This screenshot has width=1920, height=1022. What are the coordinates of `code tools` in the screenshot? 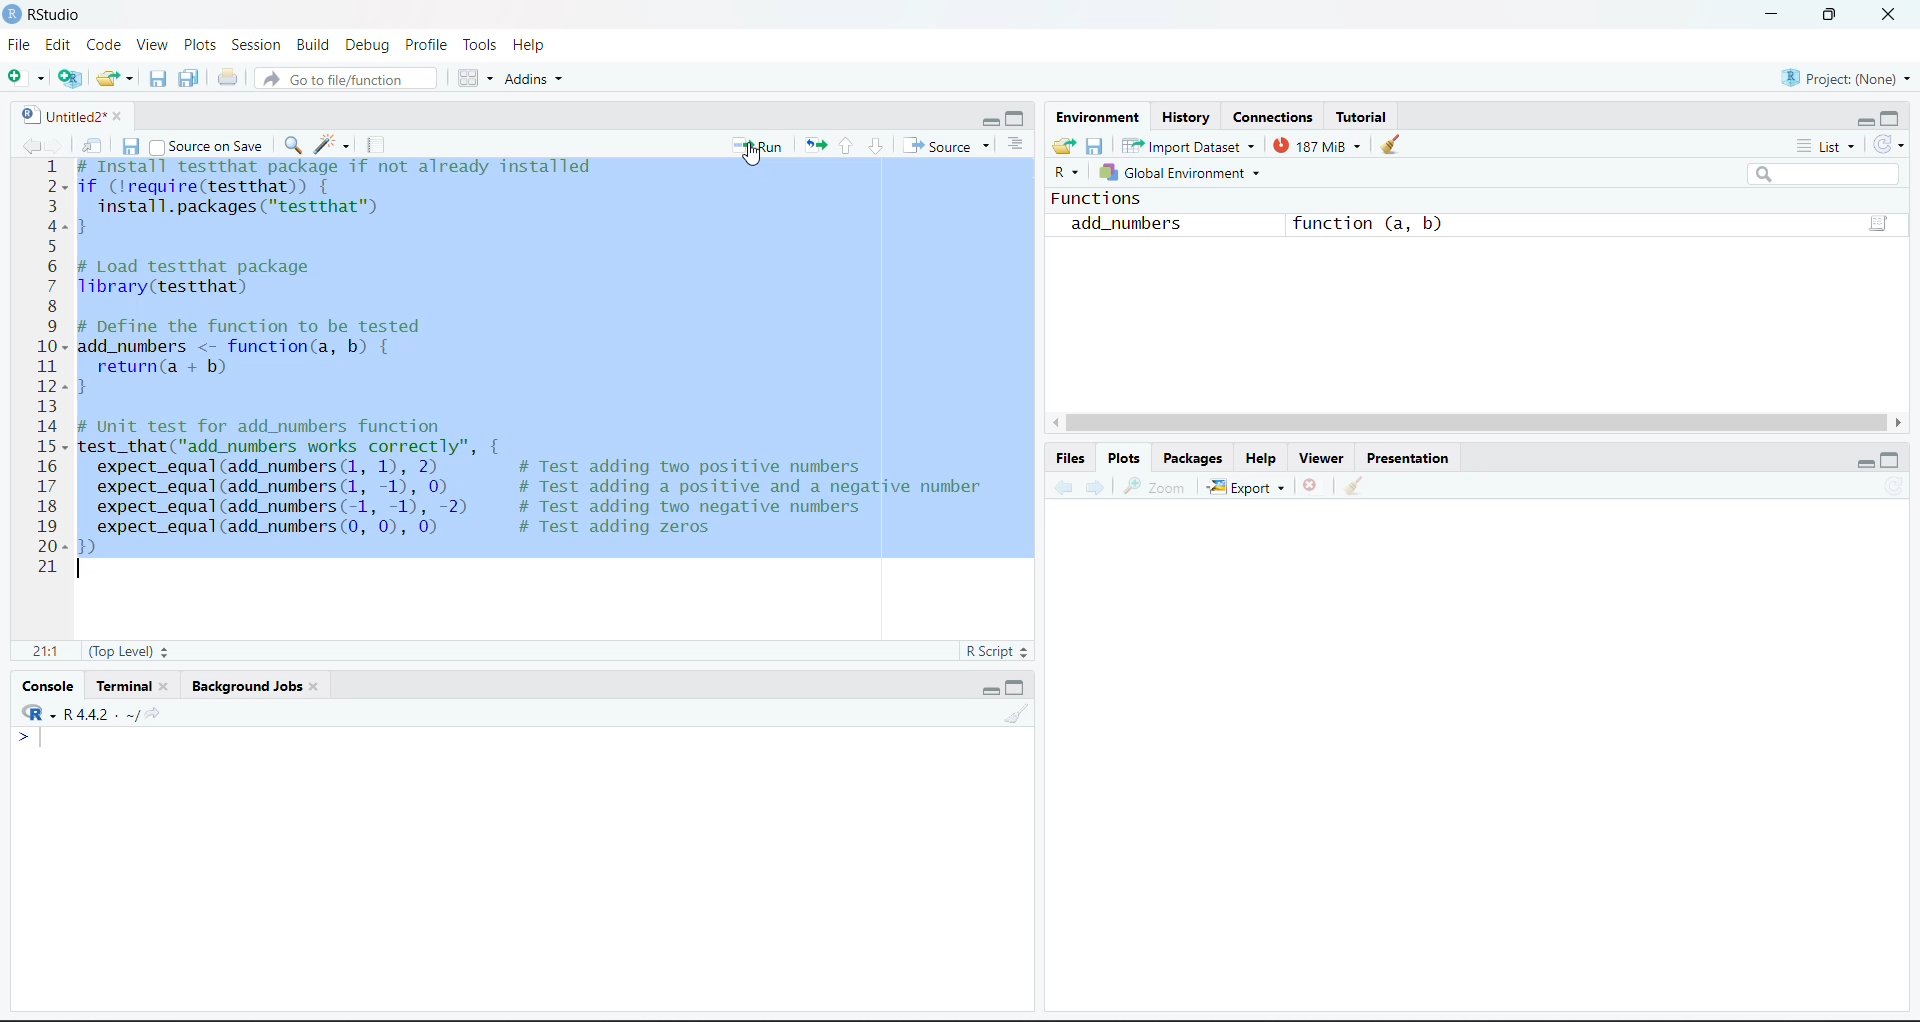 It's located at (330, 146).